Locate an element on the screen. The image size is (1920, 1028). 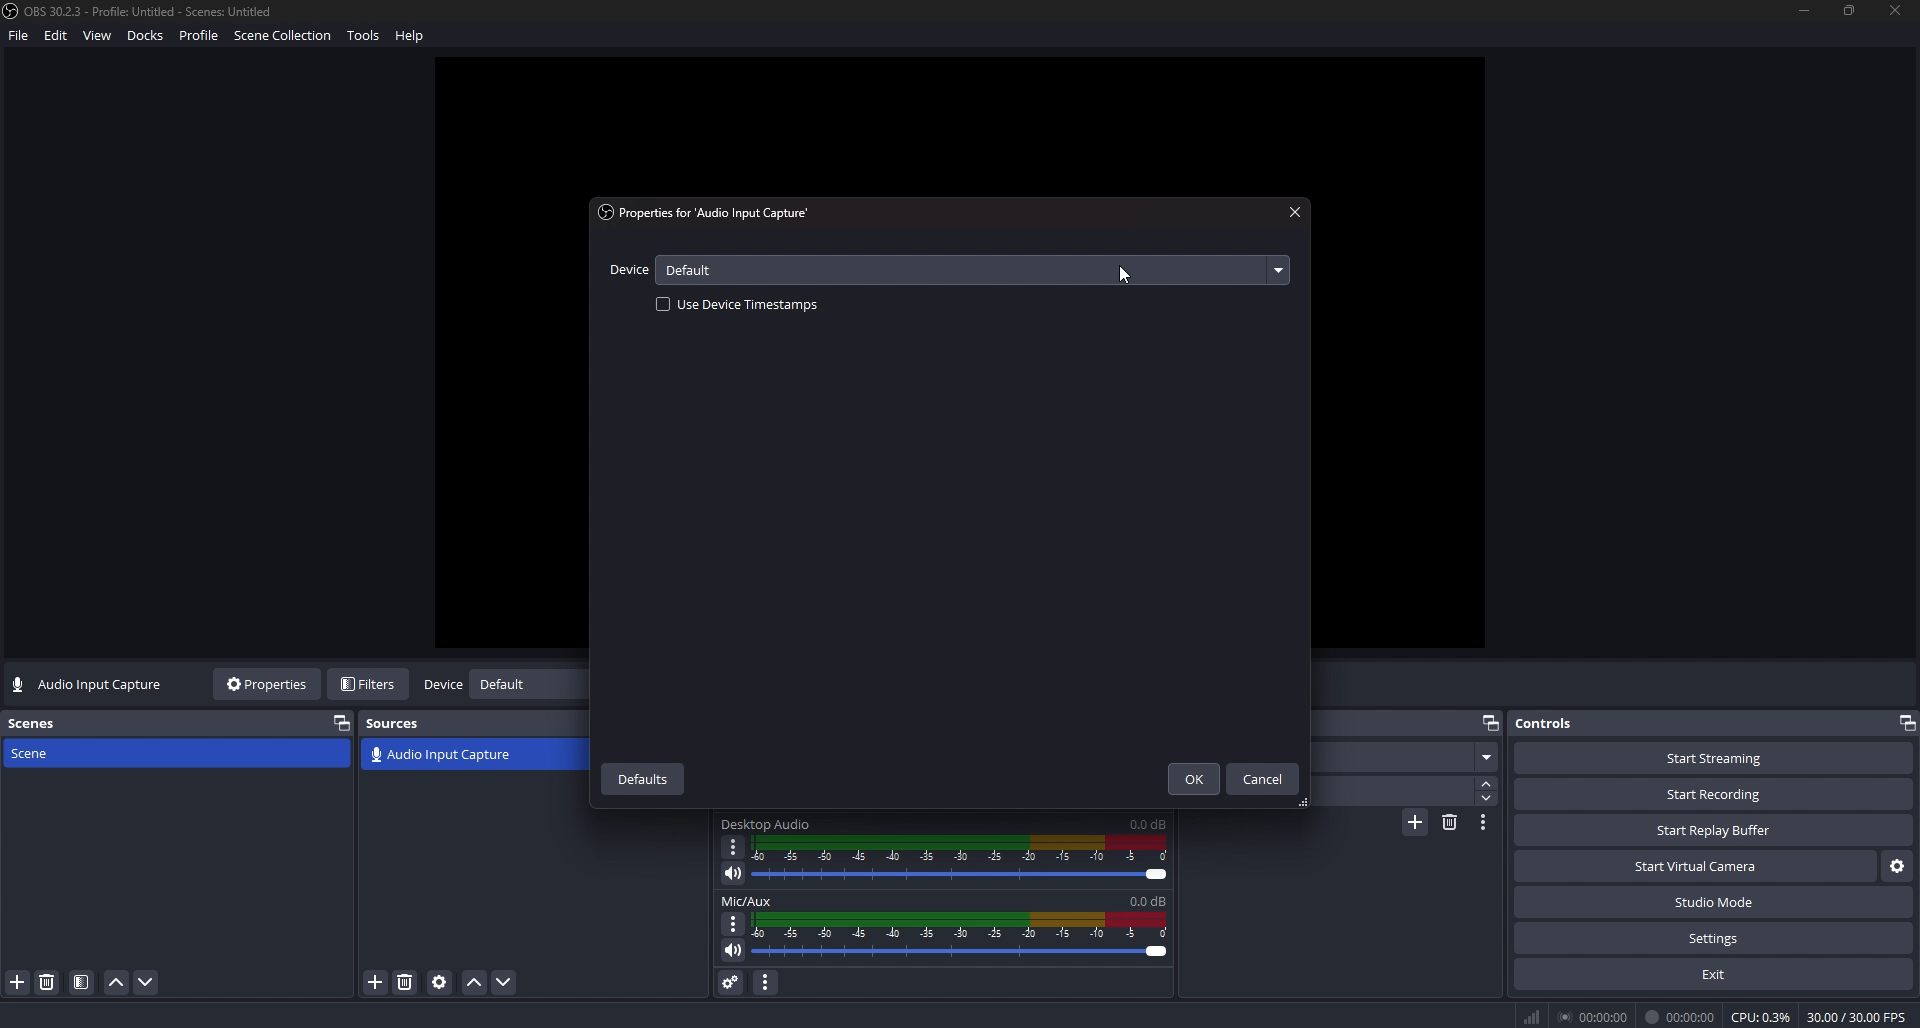
close is located at coordinates (1896, 13).